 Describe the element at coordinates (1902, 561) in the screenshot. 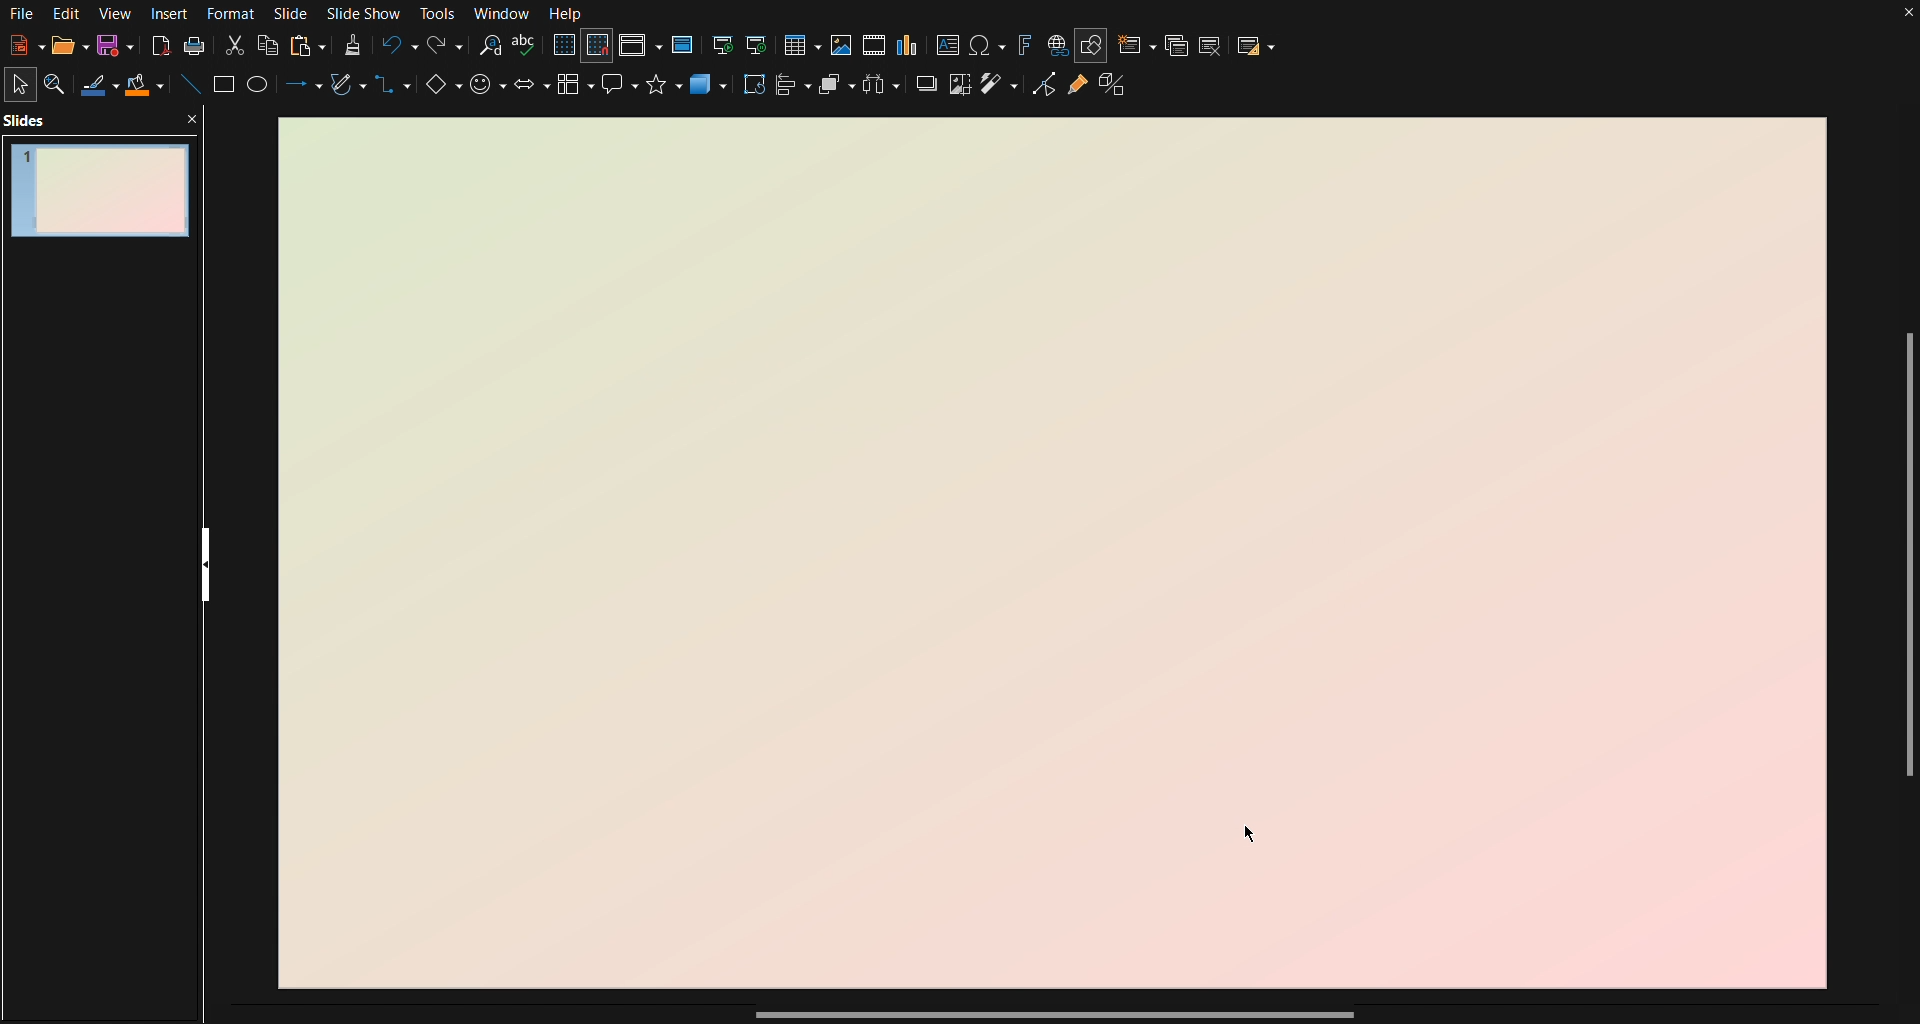

I see `Scrollbar` at that location.